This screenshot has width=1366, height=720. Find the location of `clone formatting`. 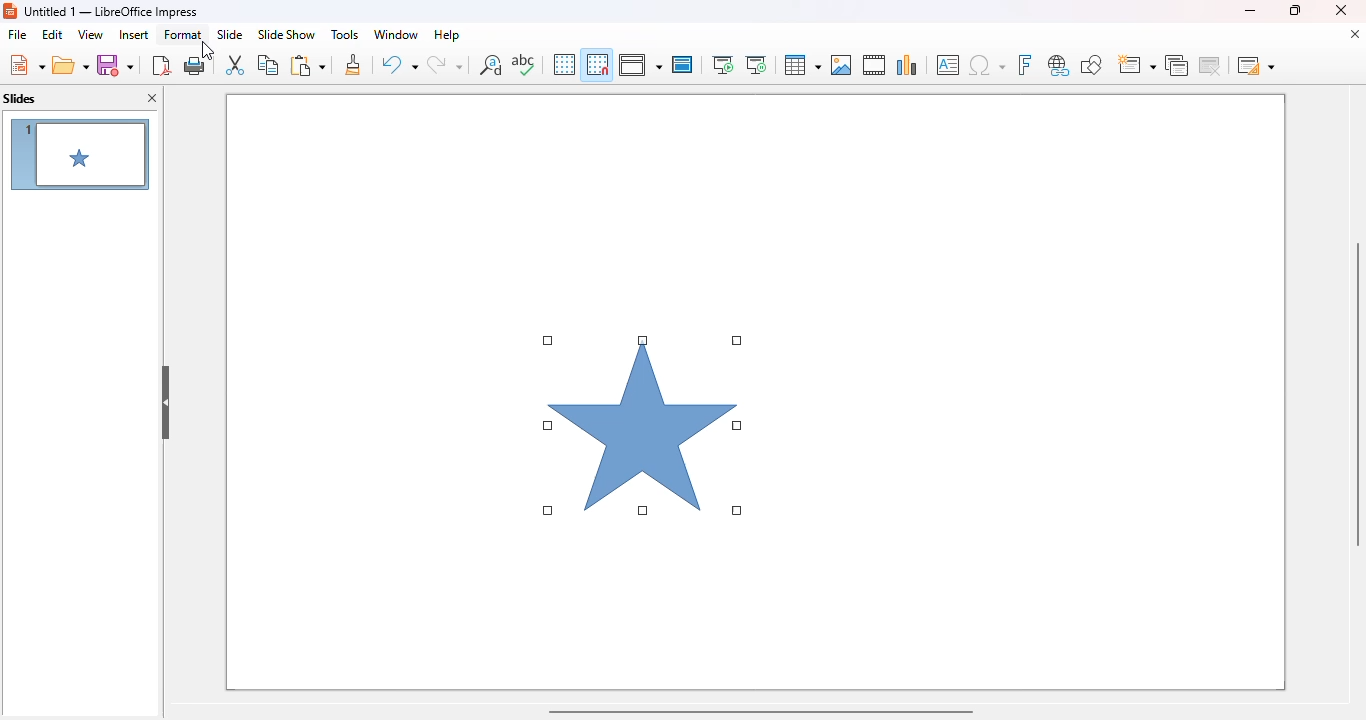

clone formatting is located at coordinates (354, 65).